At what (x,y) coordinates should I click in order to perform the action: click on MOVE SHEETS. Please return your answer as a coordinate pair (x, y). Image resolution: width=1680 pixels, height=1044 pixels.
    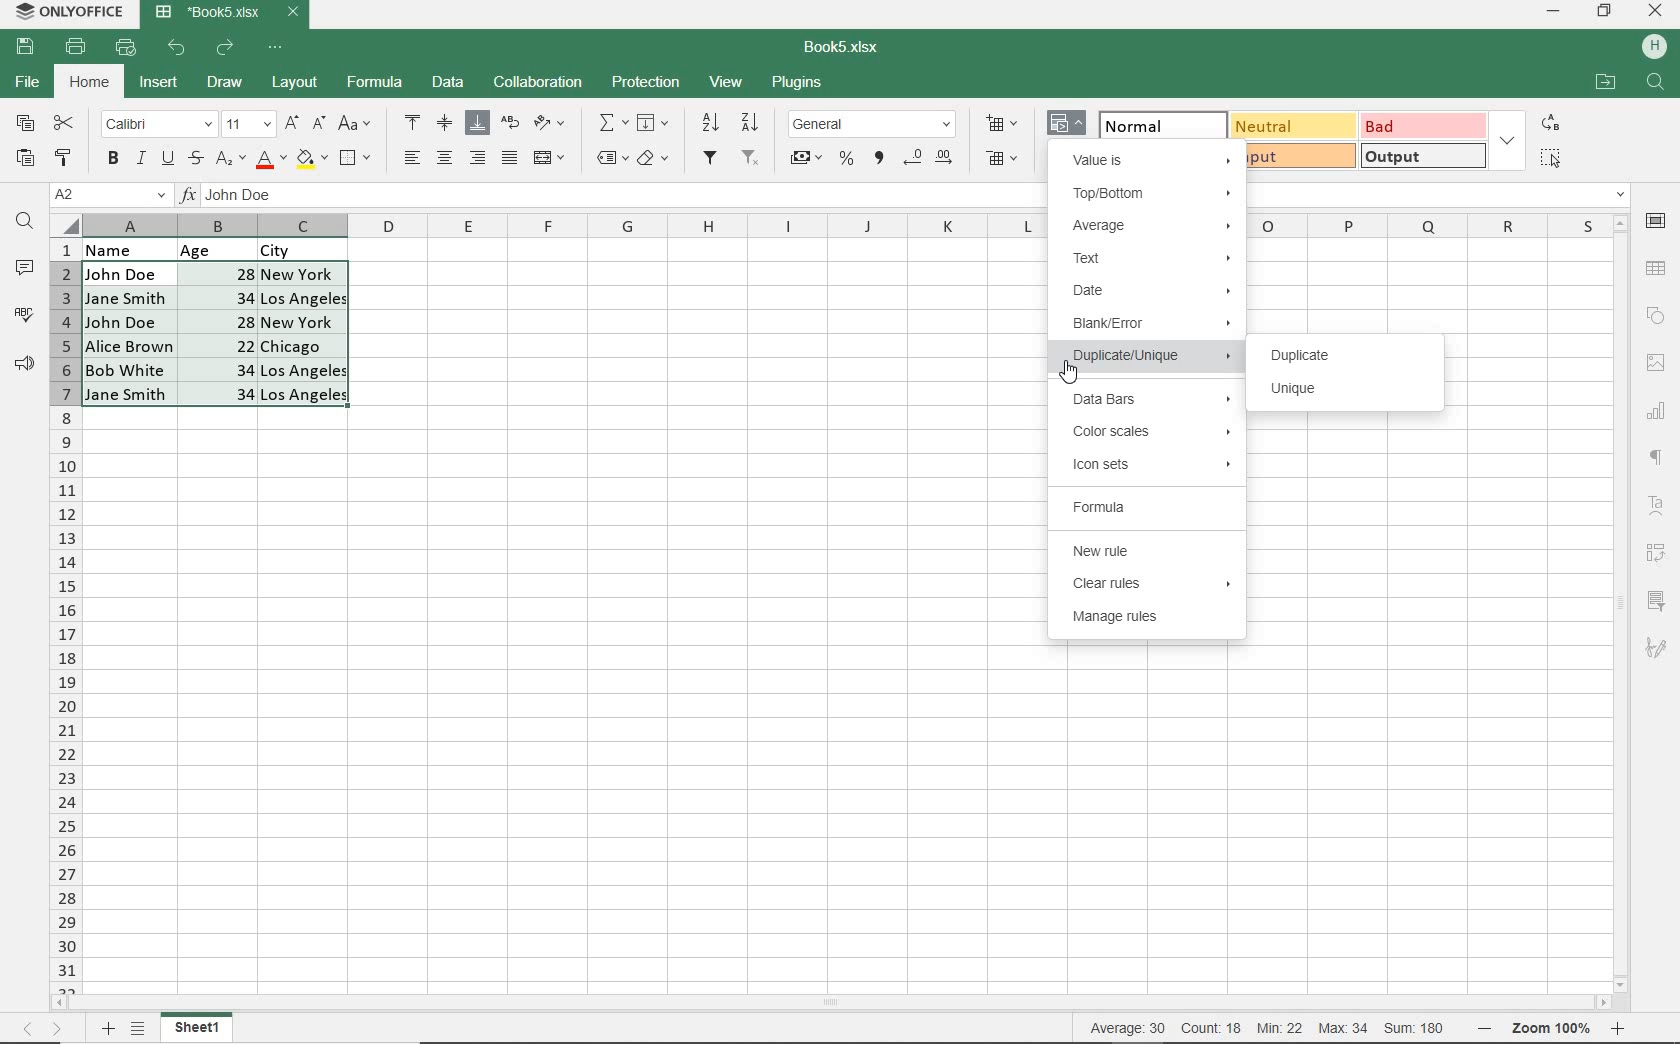
    Looking at the image, I should click on (42, 1030).